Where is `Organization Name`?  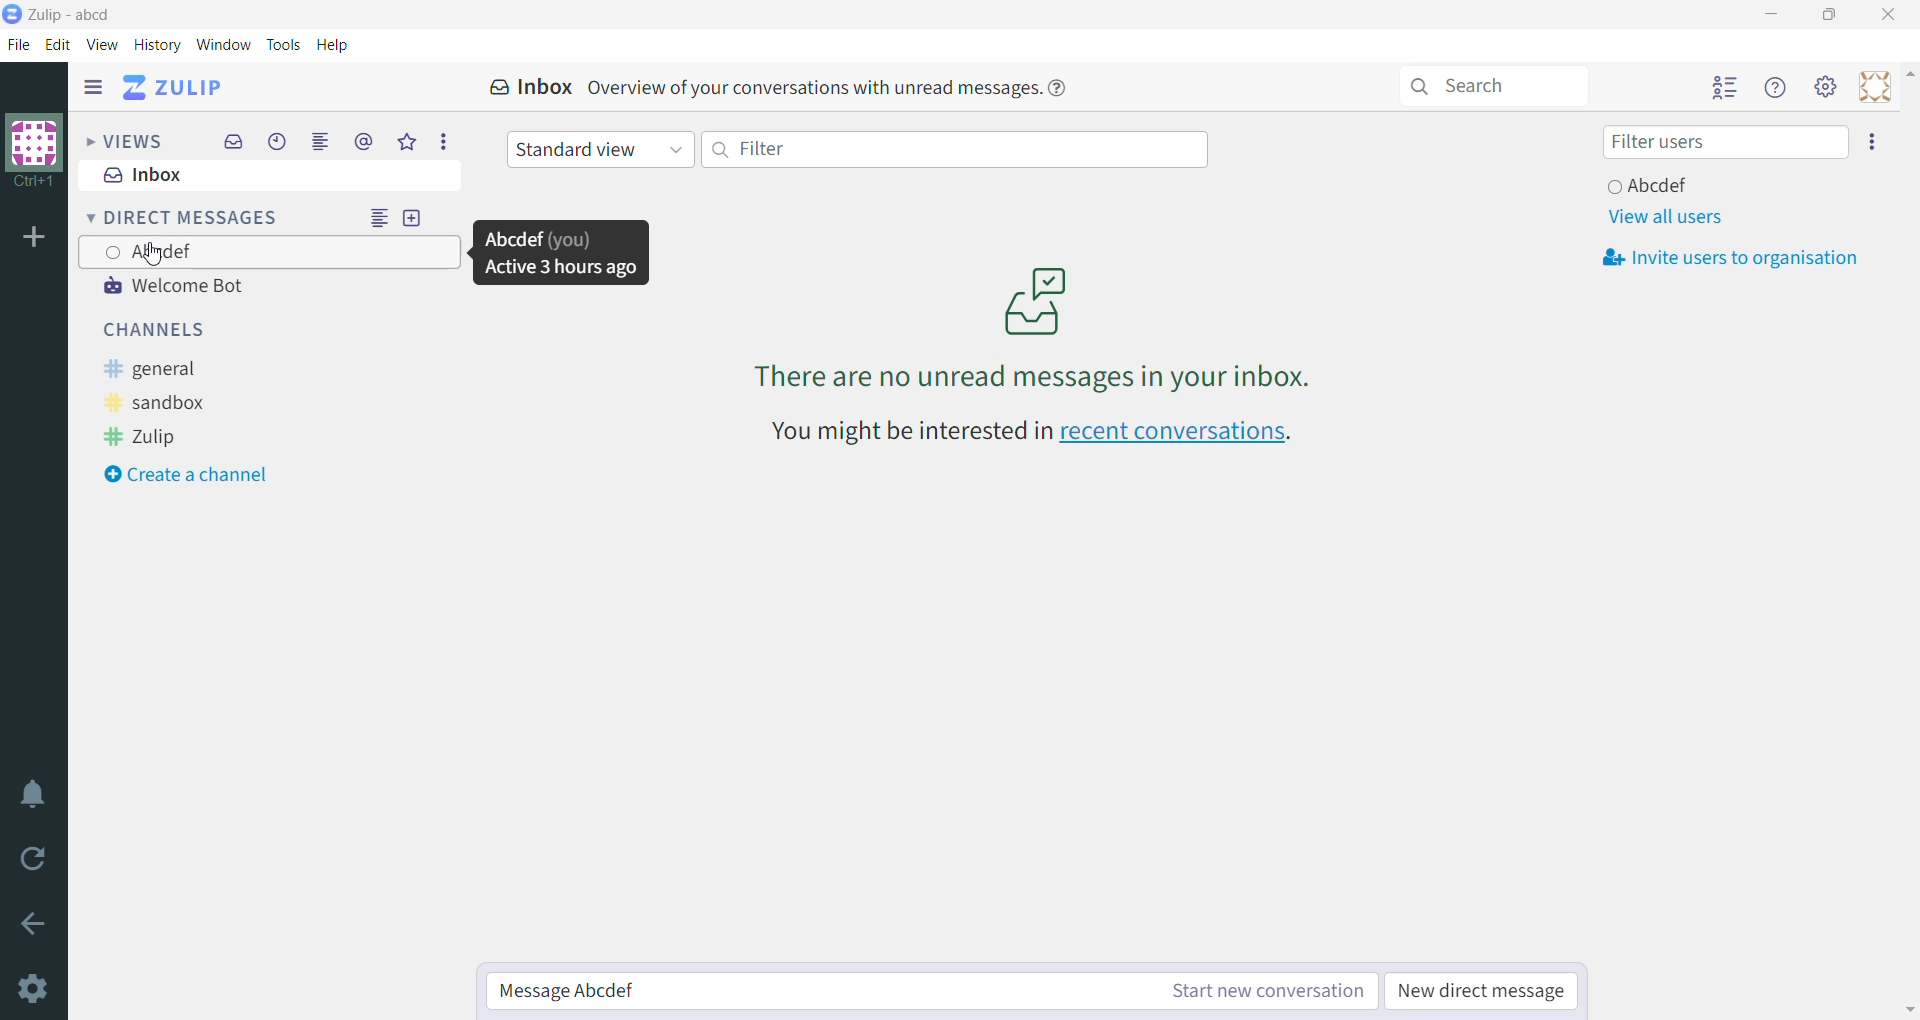
Organization Name is located at coordinates (34, 240).